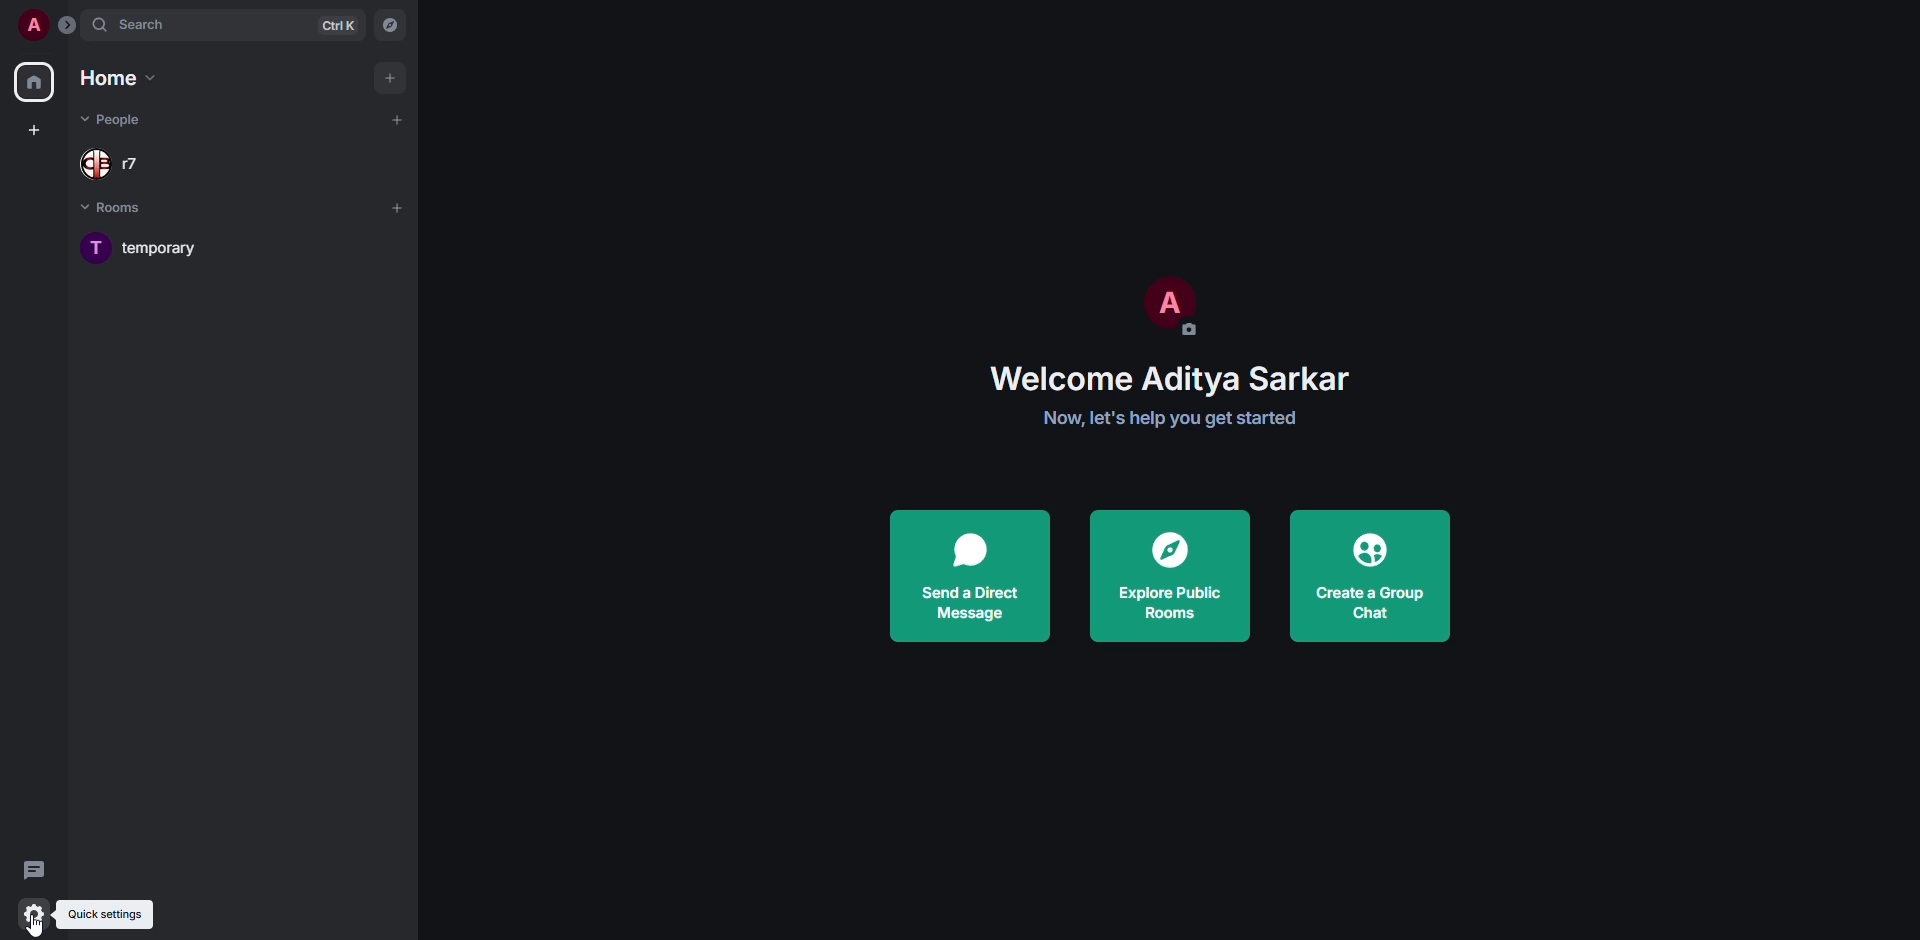 This screenshot has height=940, width=1920. Describe the element at coordinates (116, 166) in the screenshot. I see `people` at that location.